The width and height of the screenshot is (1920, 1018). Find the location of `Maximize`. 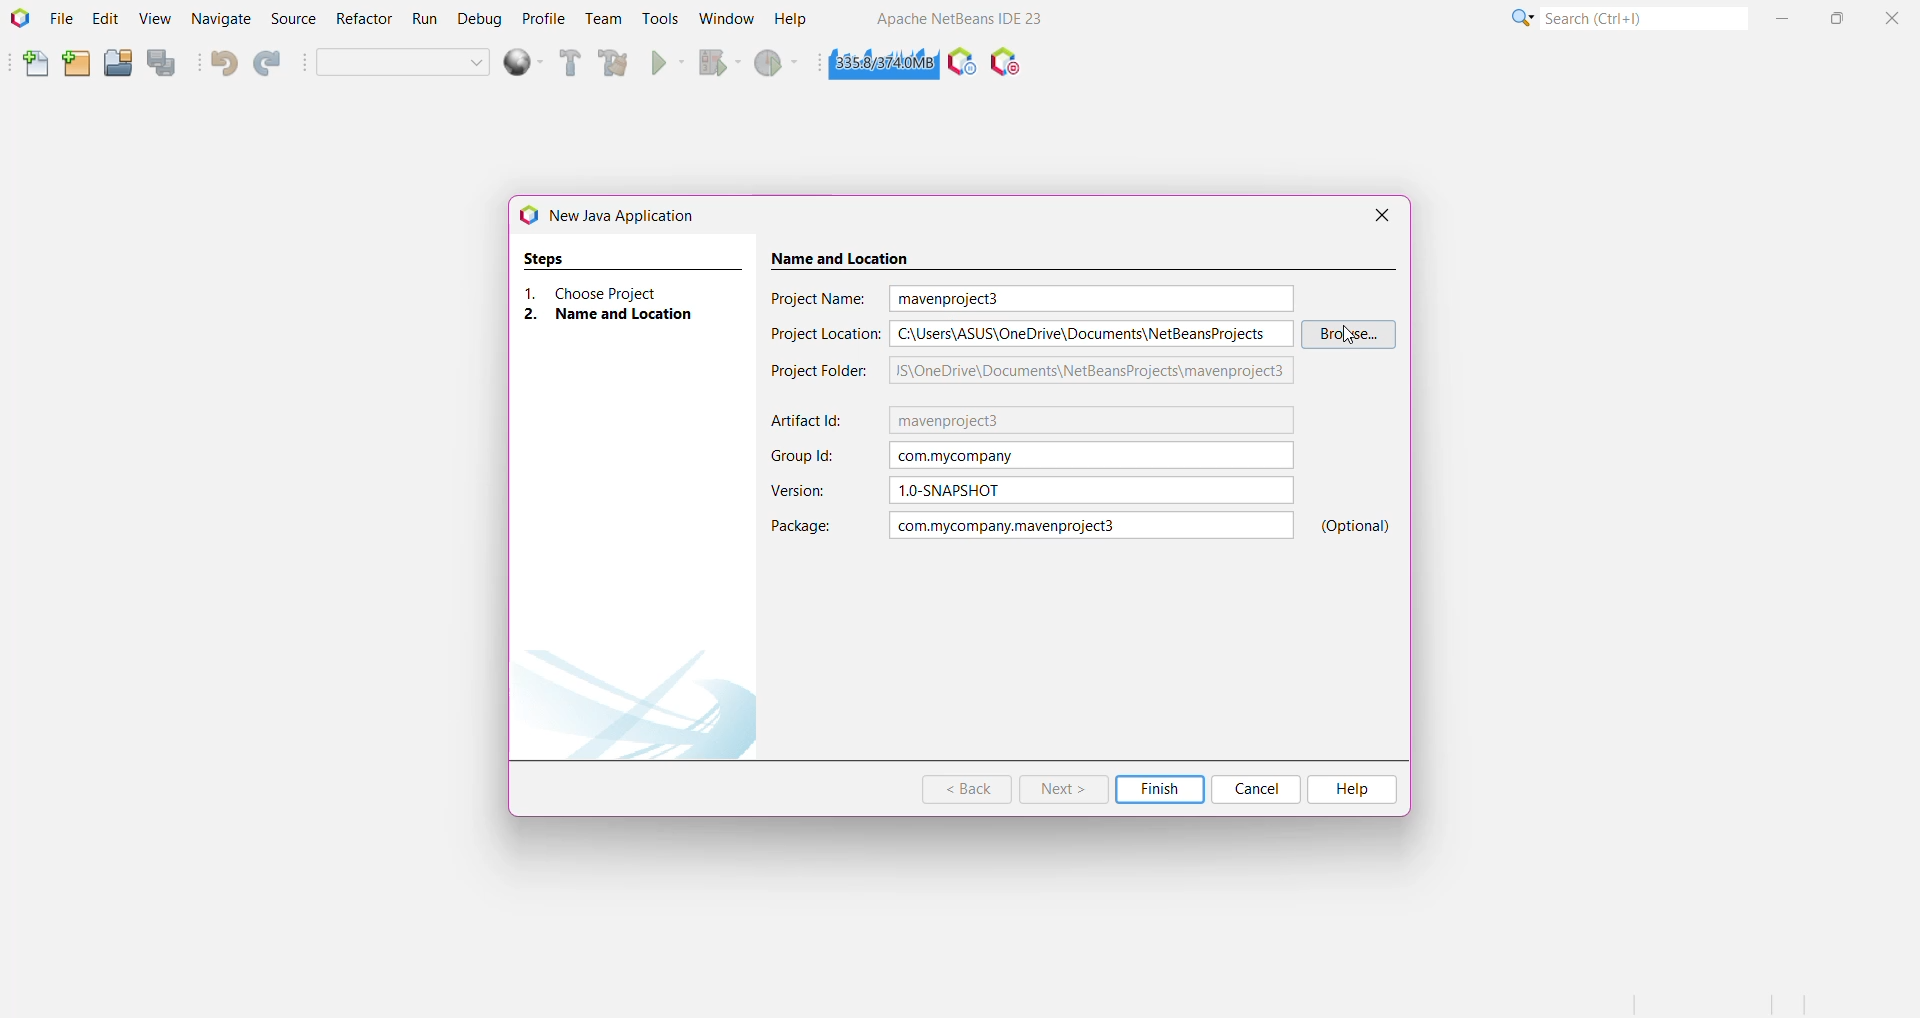

Maximize is located at coordinates (1839, 19).